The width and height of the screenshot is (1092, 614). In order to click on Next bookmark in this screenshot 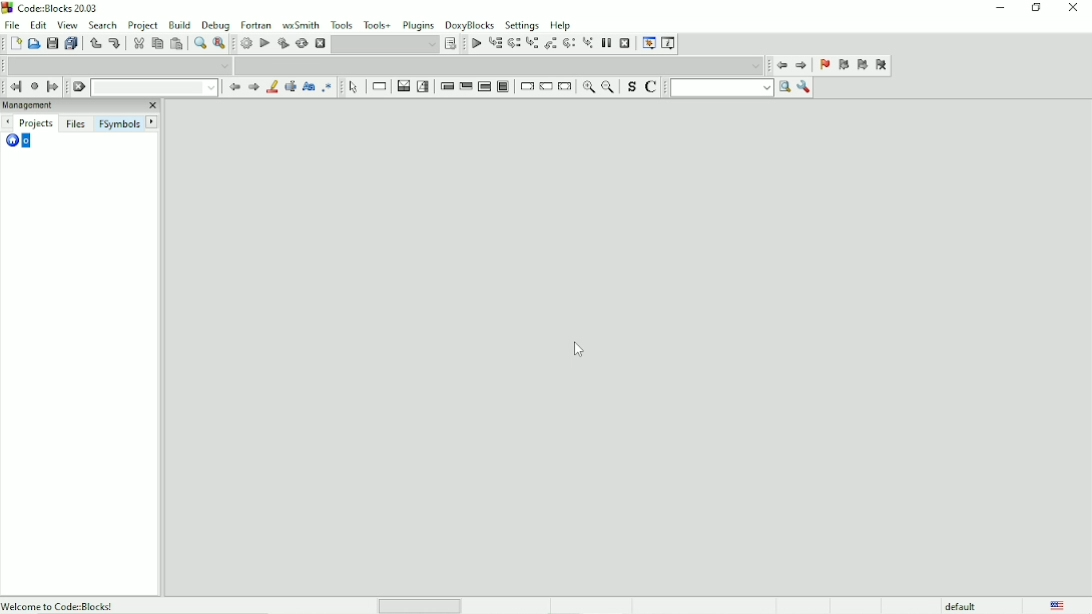, I will do `click(862, 66)`.